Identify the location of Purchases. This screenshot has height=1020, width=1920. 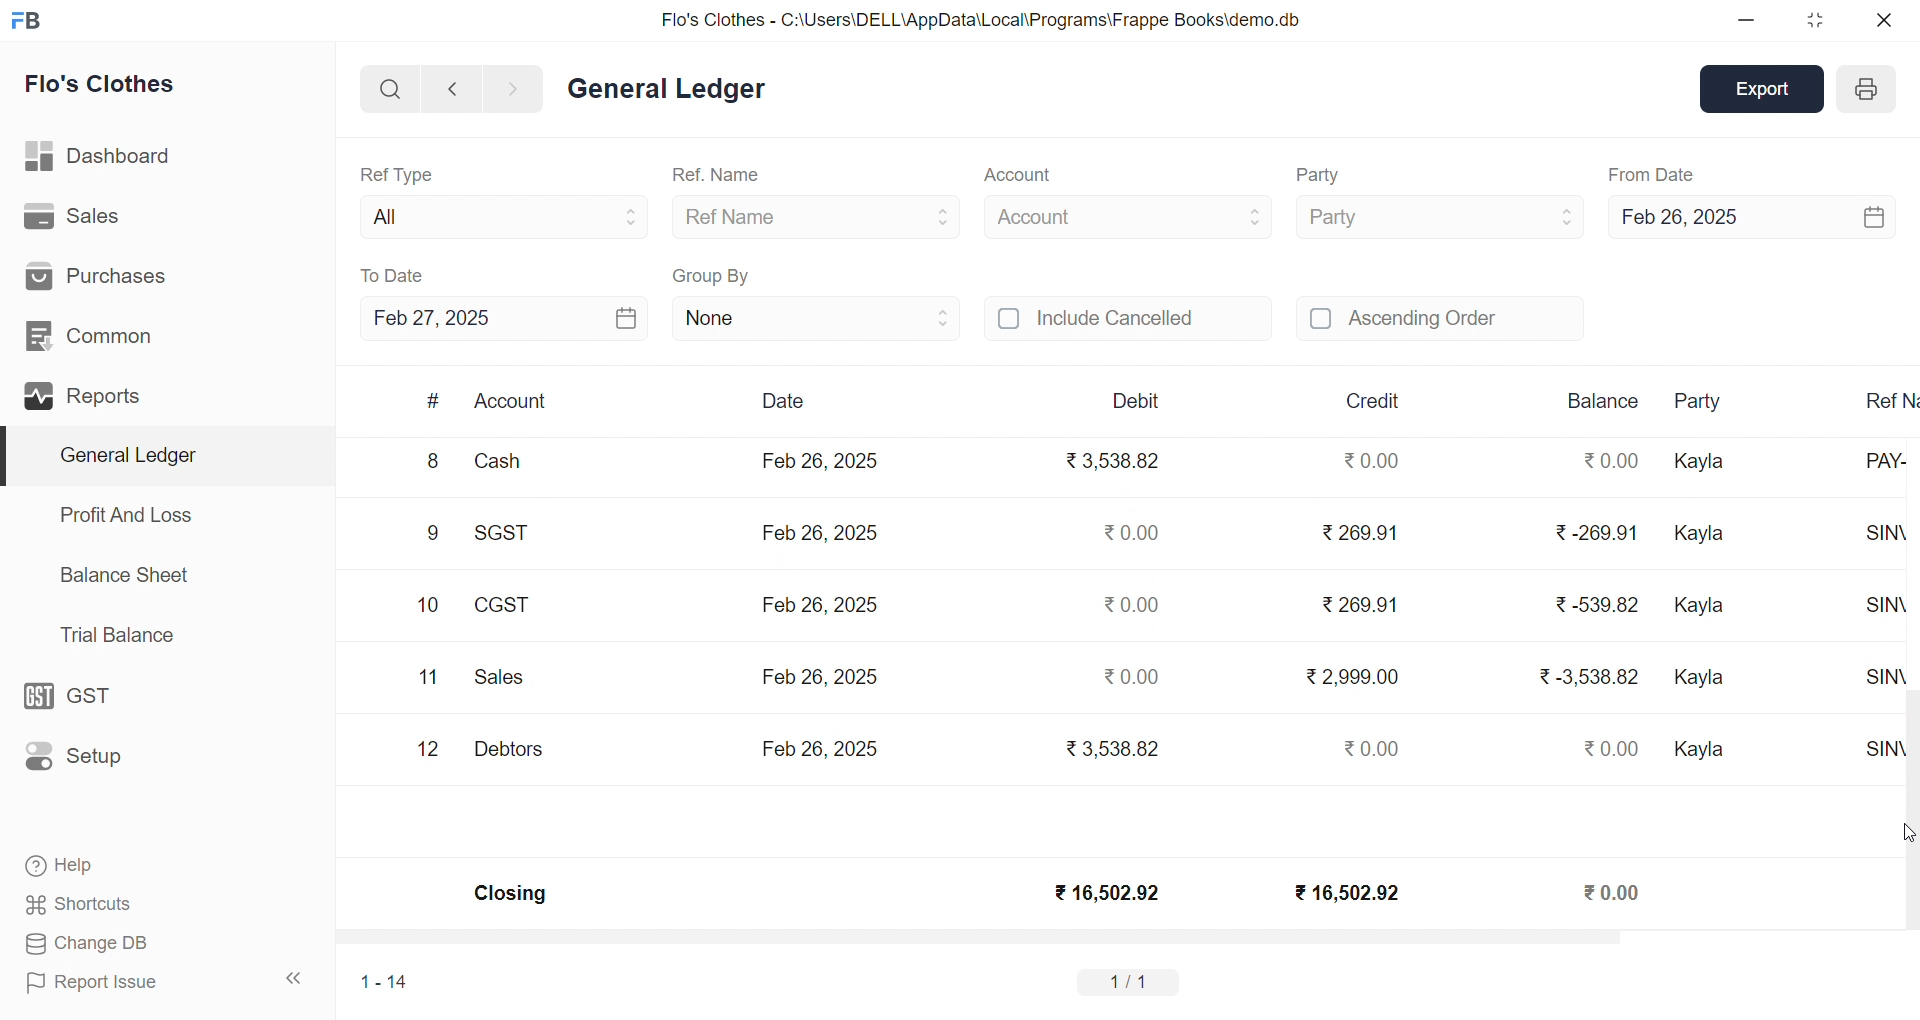
(107, 275).